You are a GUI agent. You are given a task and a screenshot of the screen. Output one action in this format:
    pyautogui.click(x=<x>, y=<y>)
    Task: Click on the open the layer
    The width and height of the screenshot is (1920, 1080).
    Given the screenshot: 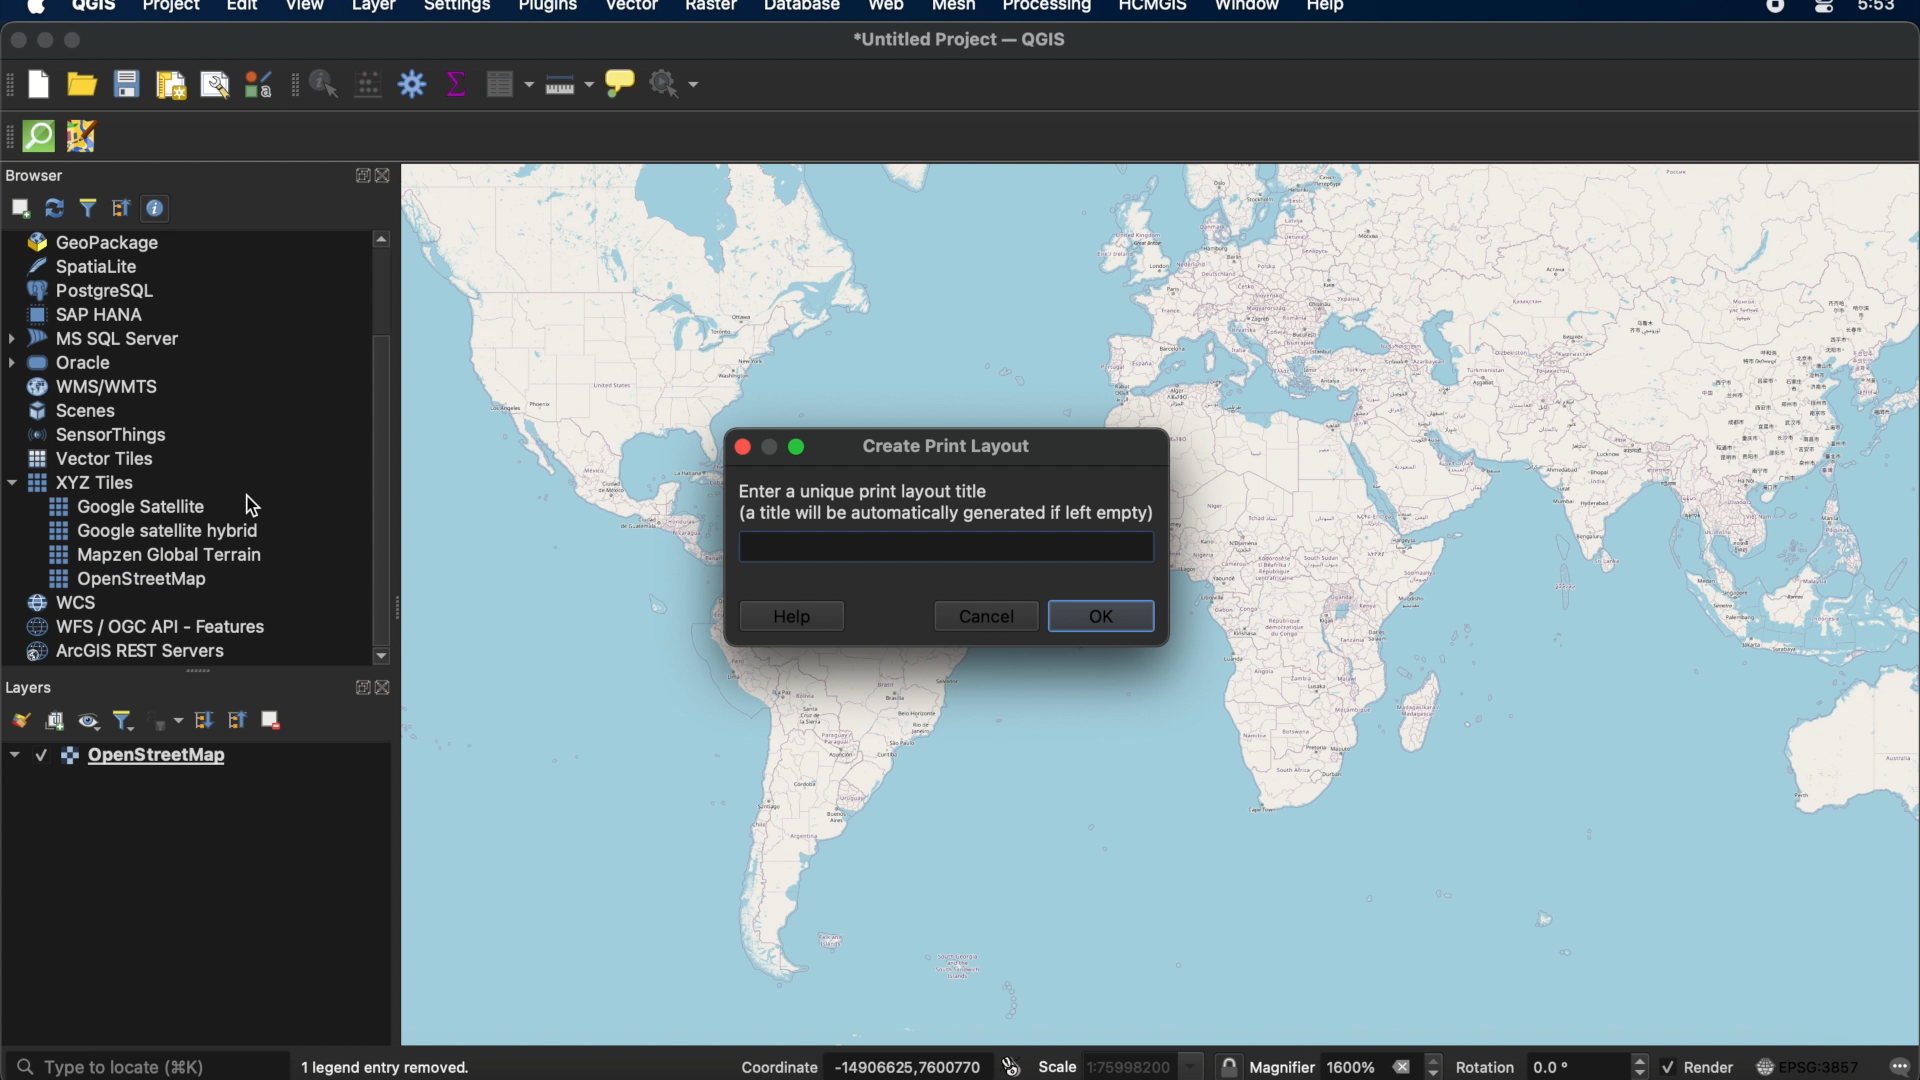 What is the action you would take?
    pyautogui.click(x=21, y=718)
    